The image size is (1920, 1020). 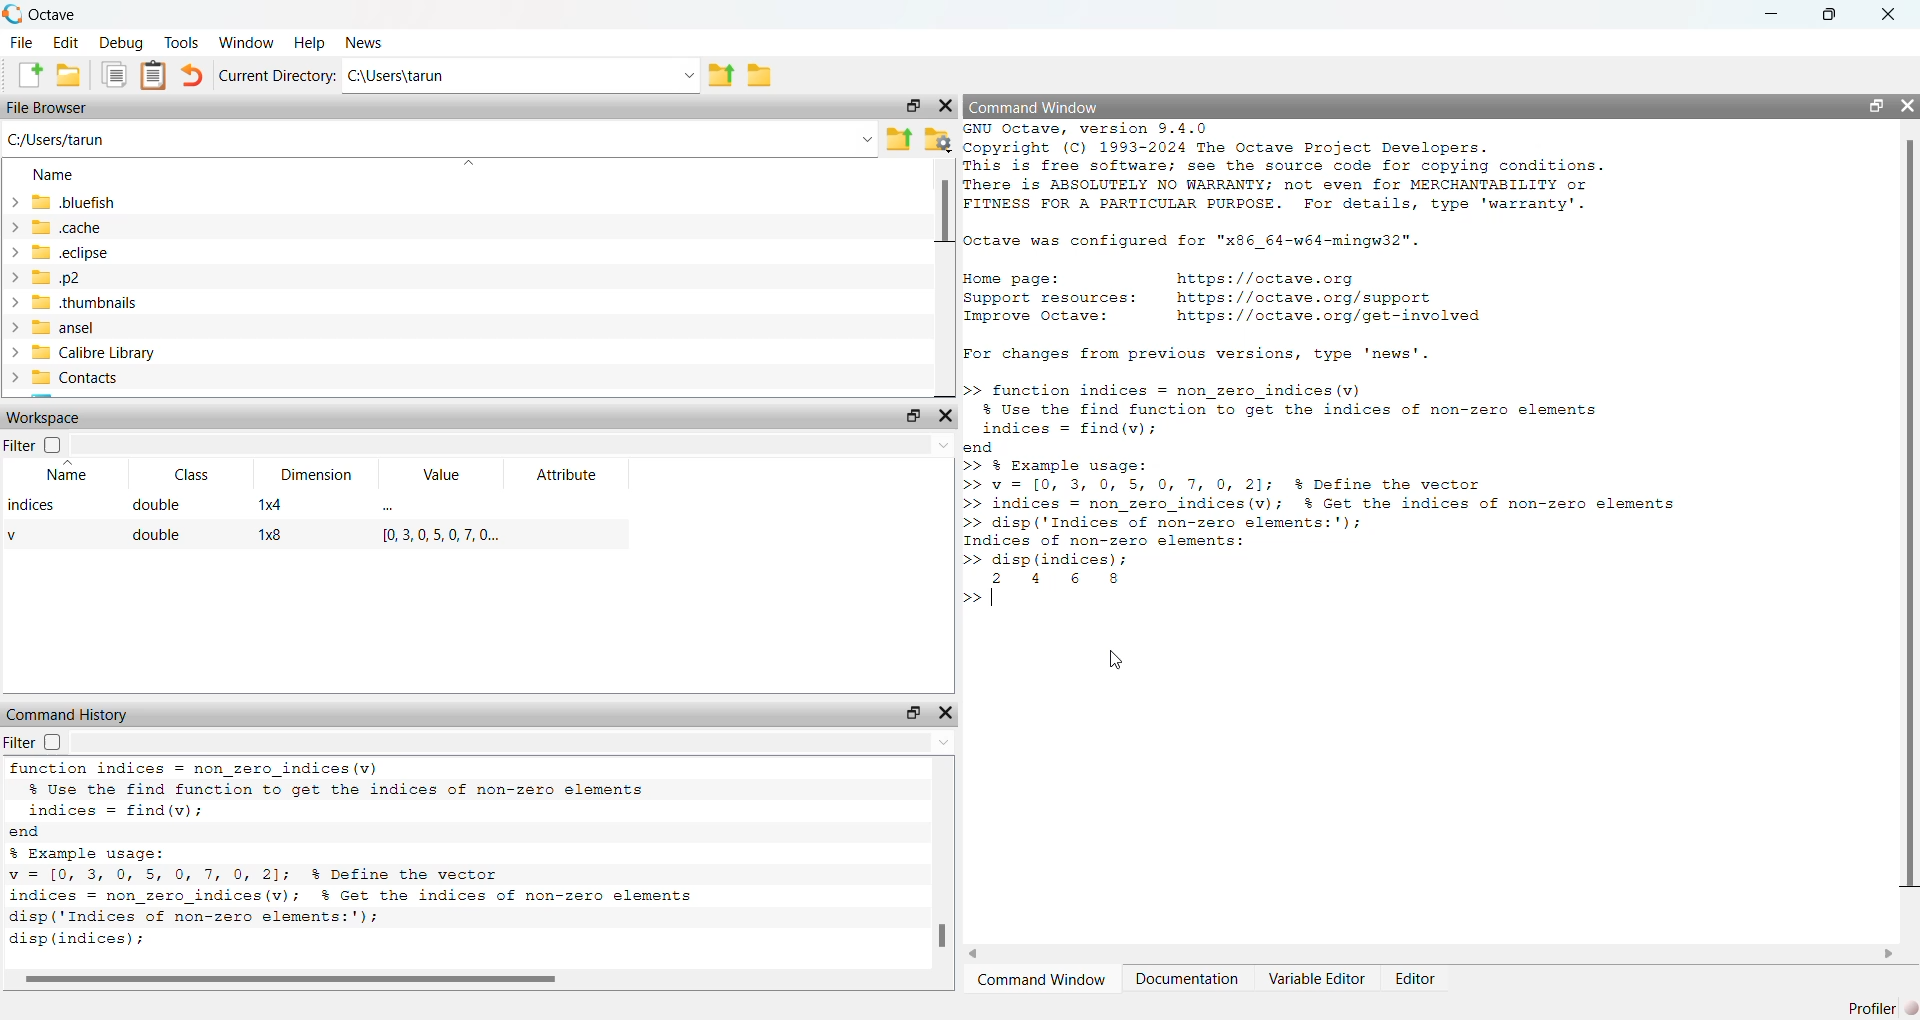 What do you see at coordinates (280, 508) in the screenshot?
I see `1x4` at bounding box center [280, 508].